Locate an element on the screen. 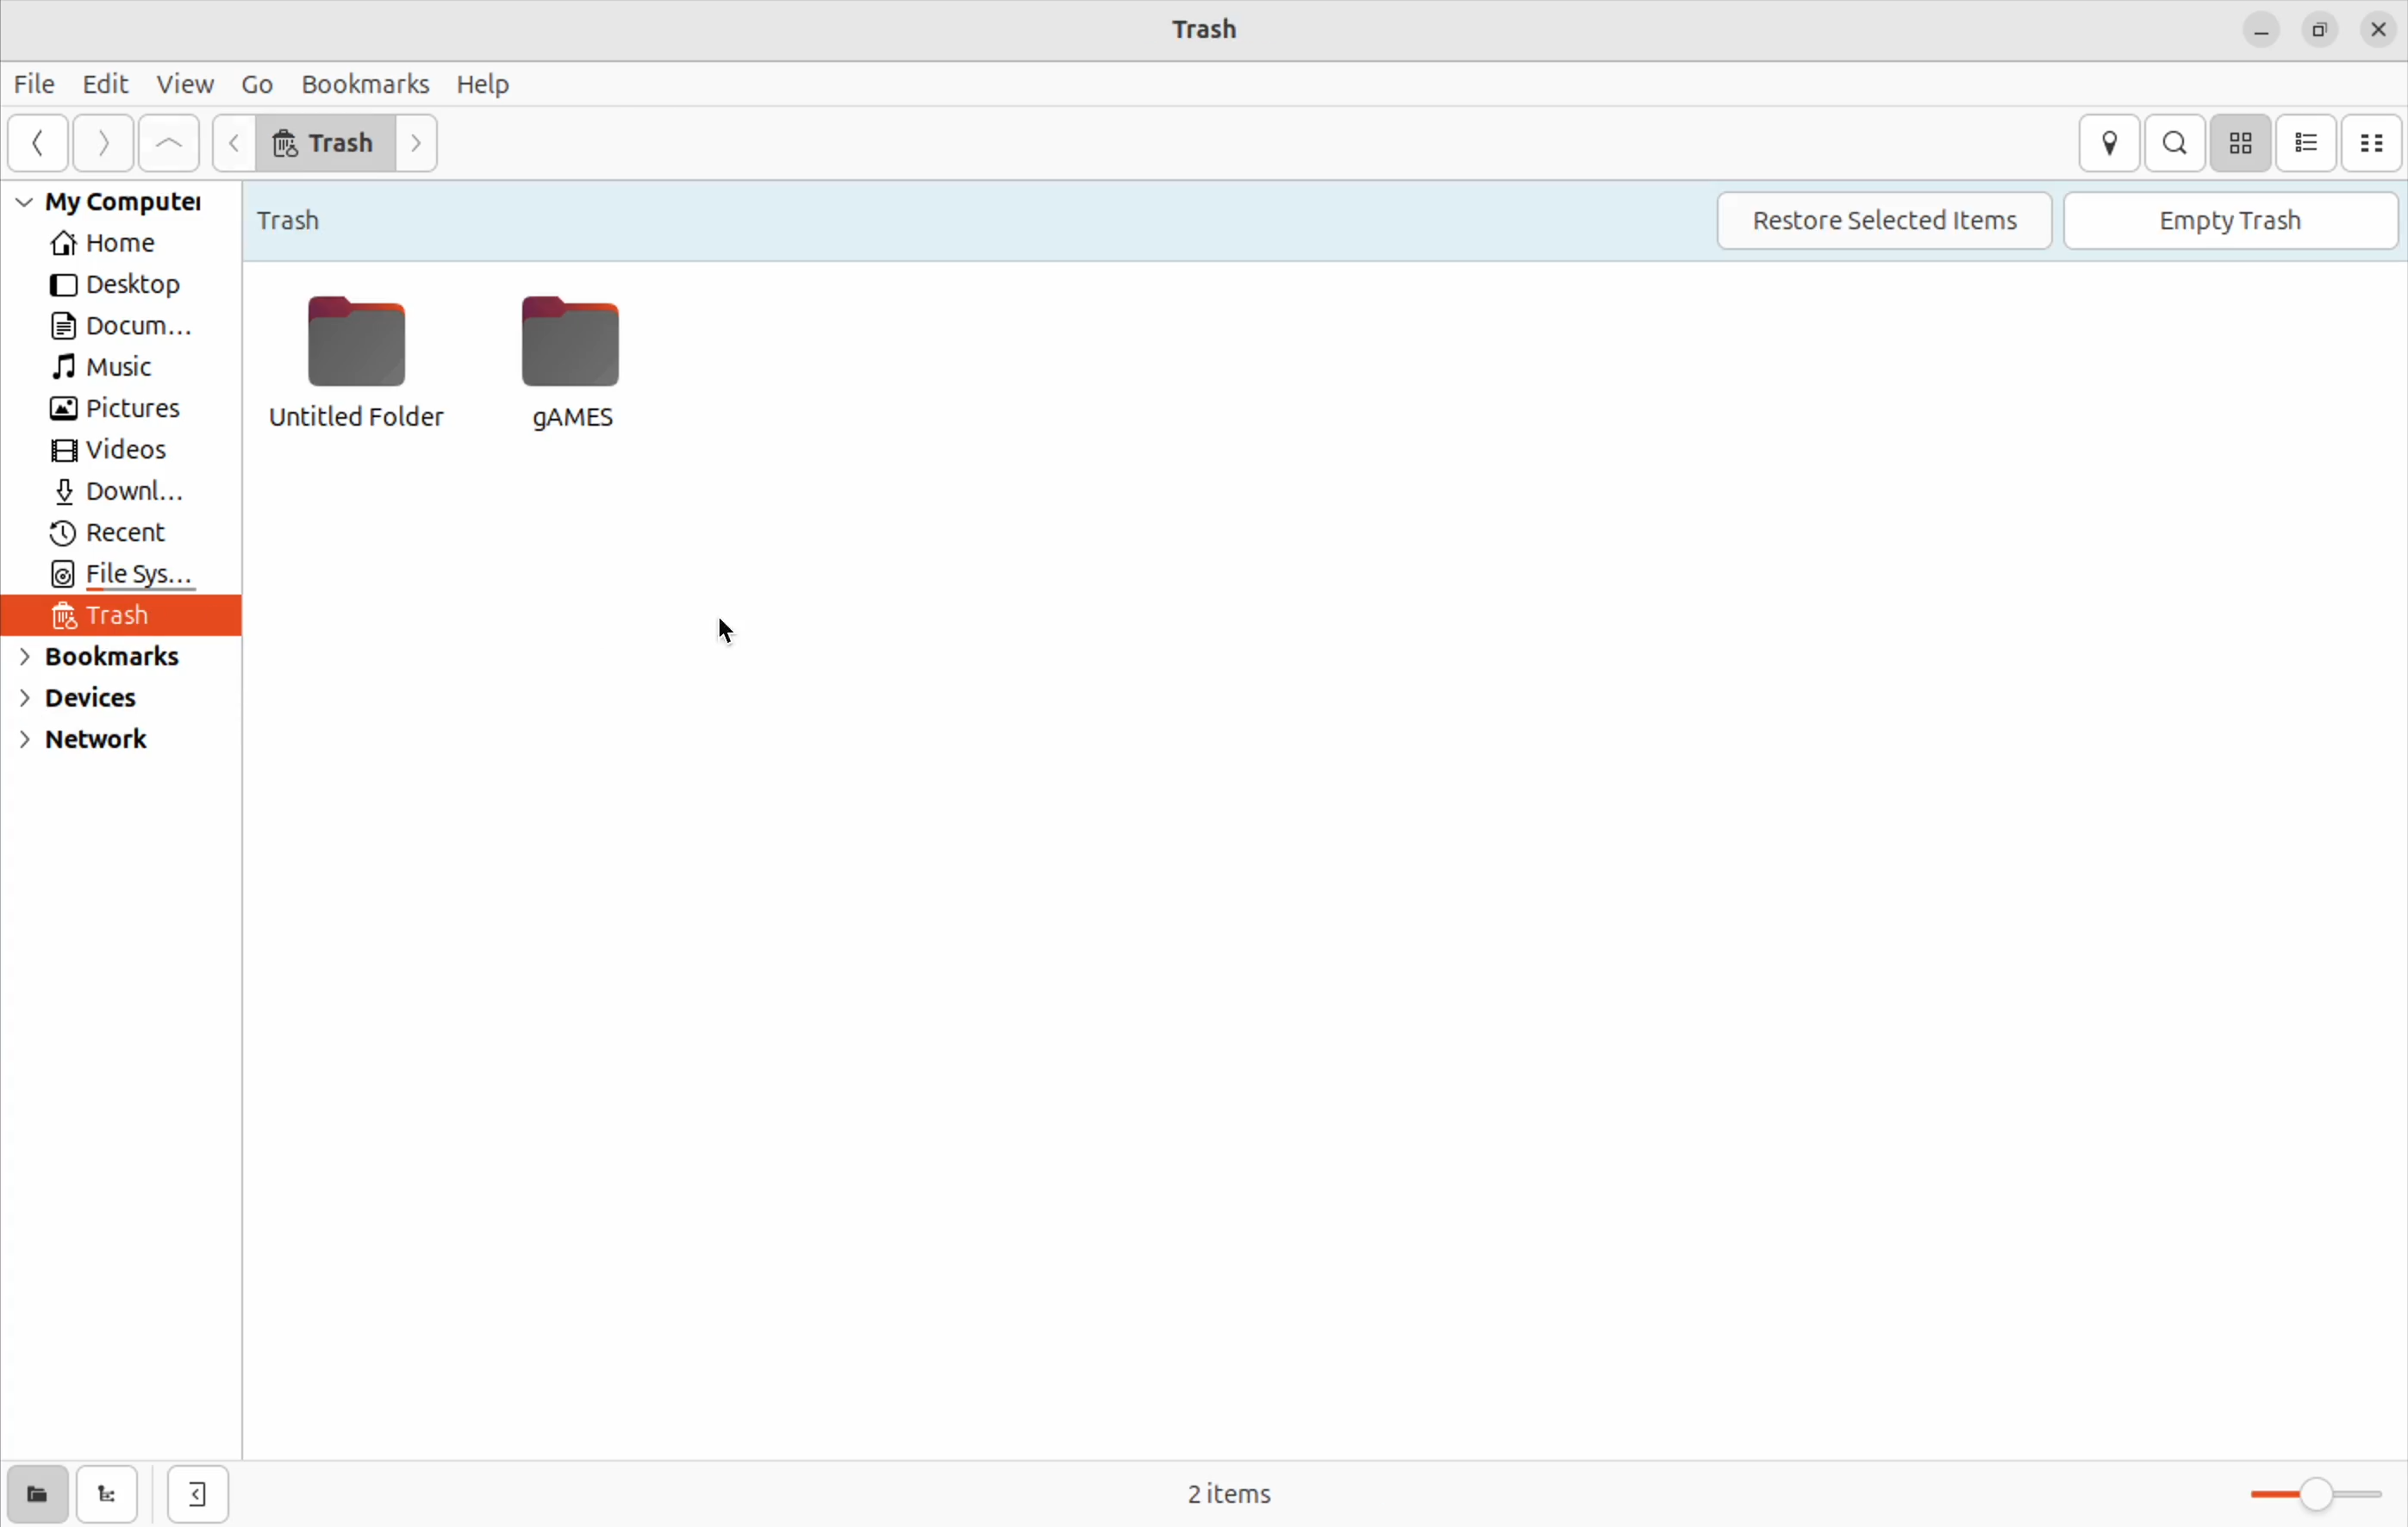 The height and width of the screenshot is (1527, 2408). videos is located at coordinates (113, 453).